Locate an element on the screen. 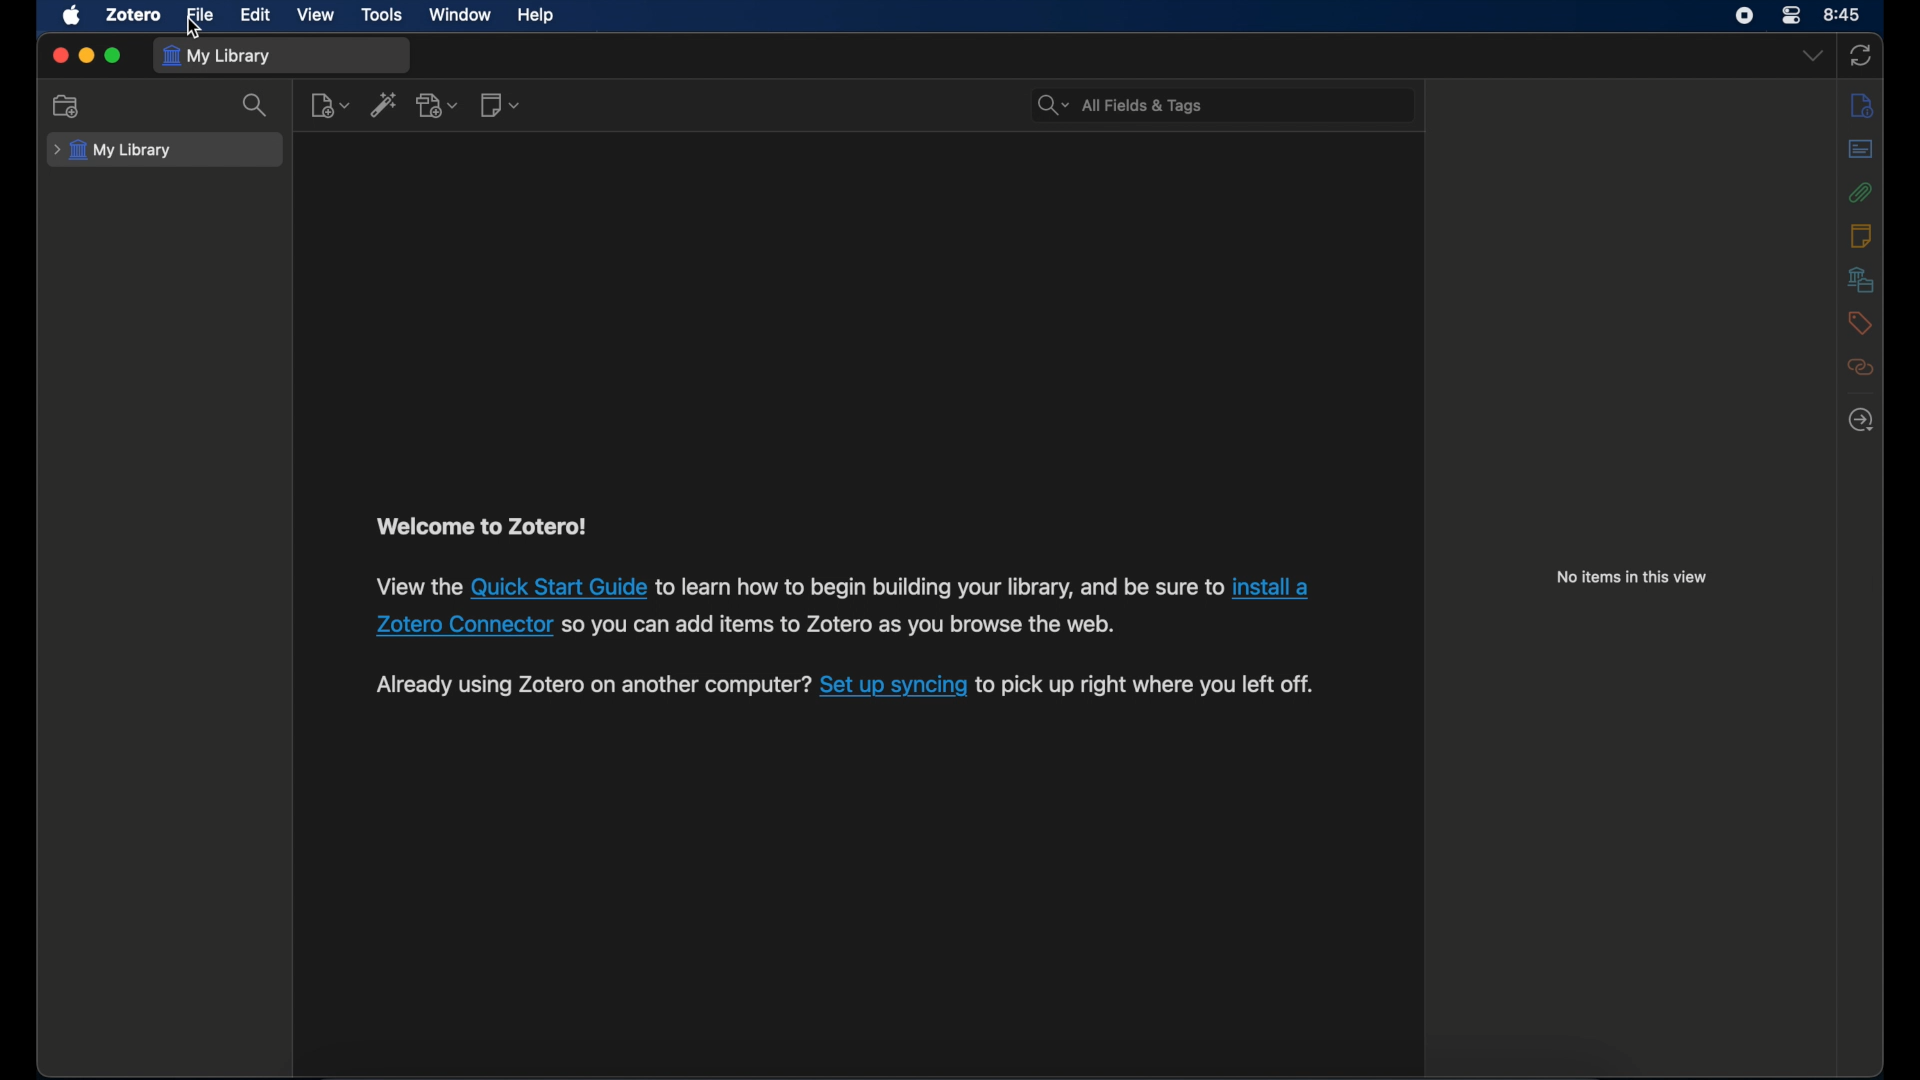  window is located at coordinates (461, 14).